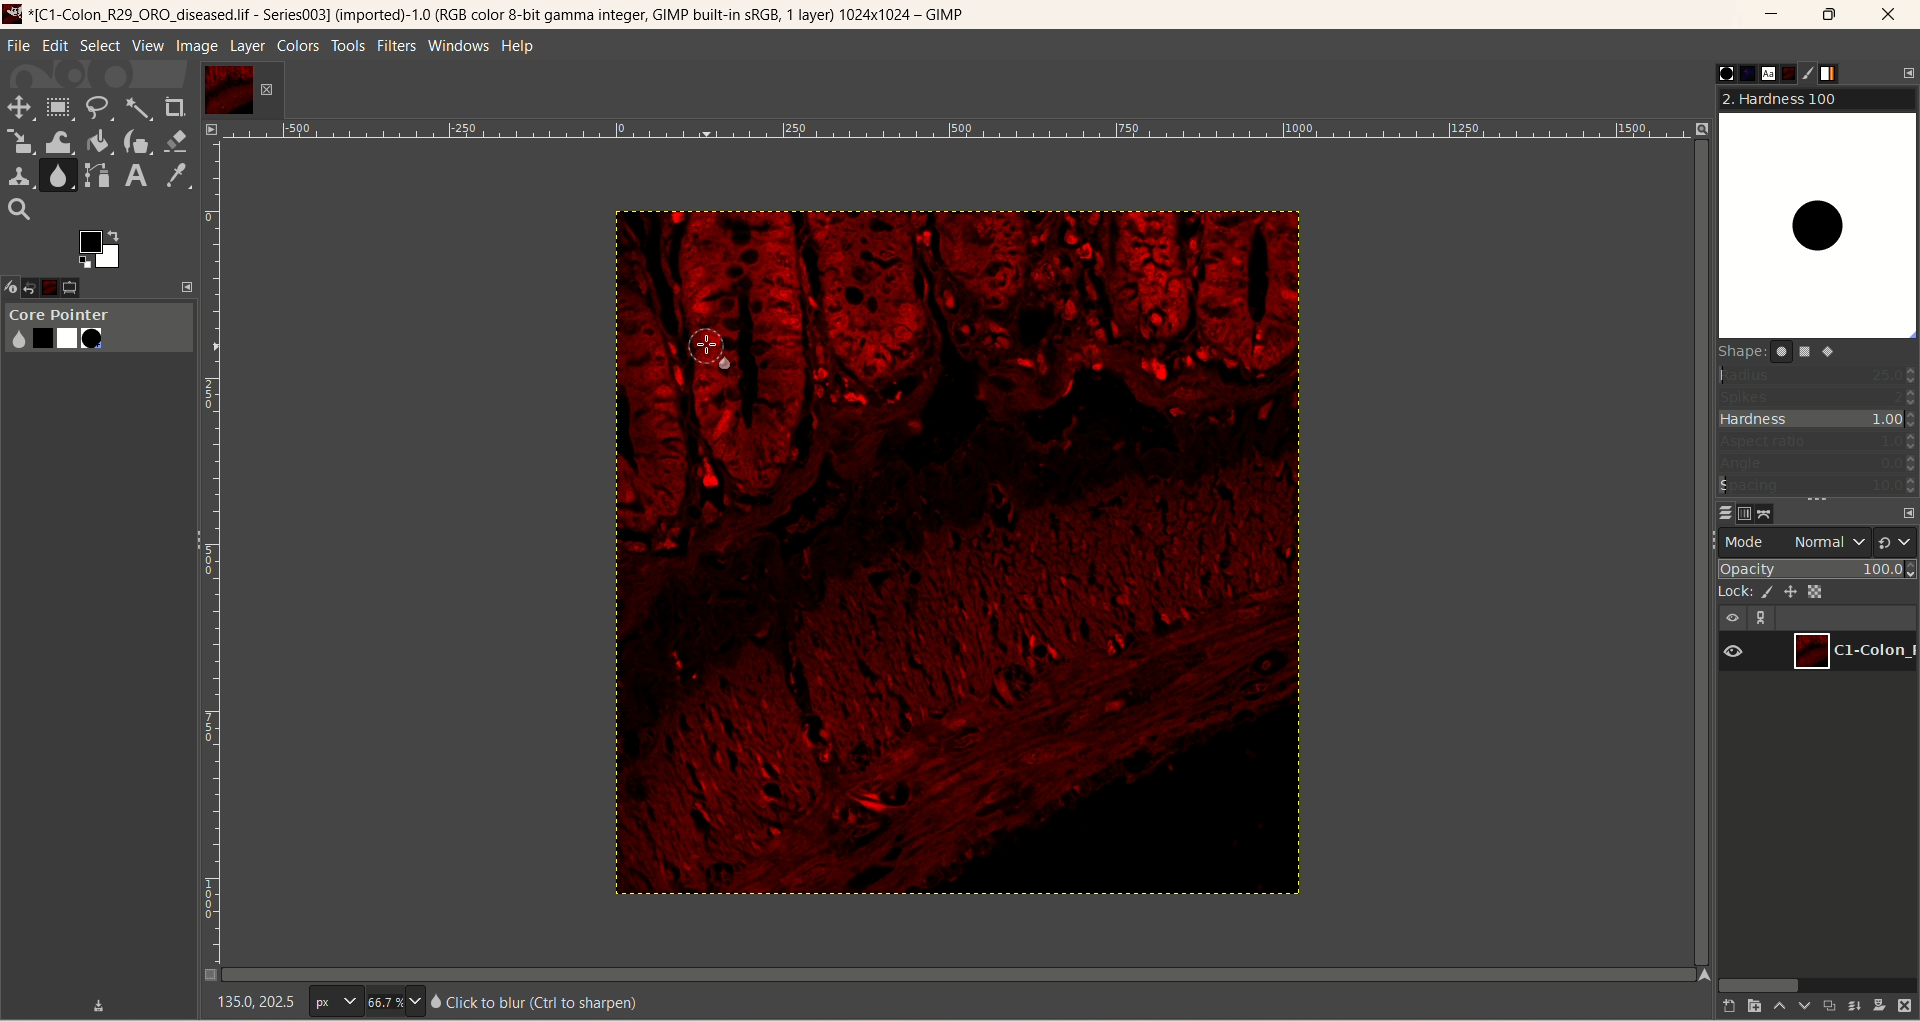 The image size is (1920, 1022). I want to click on text tool, so click(135, 176).